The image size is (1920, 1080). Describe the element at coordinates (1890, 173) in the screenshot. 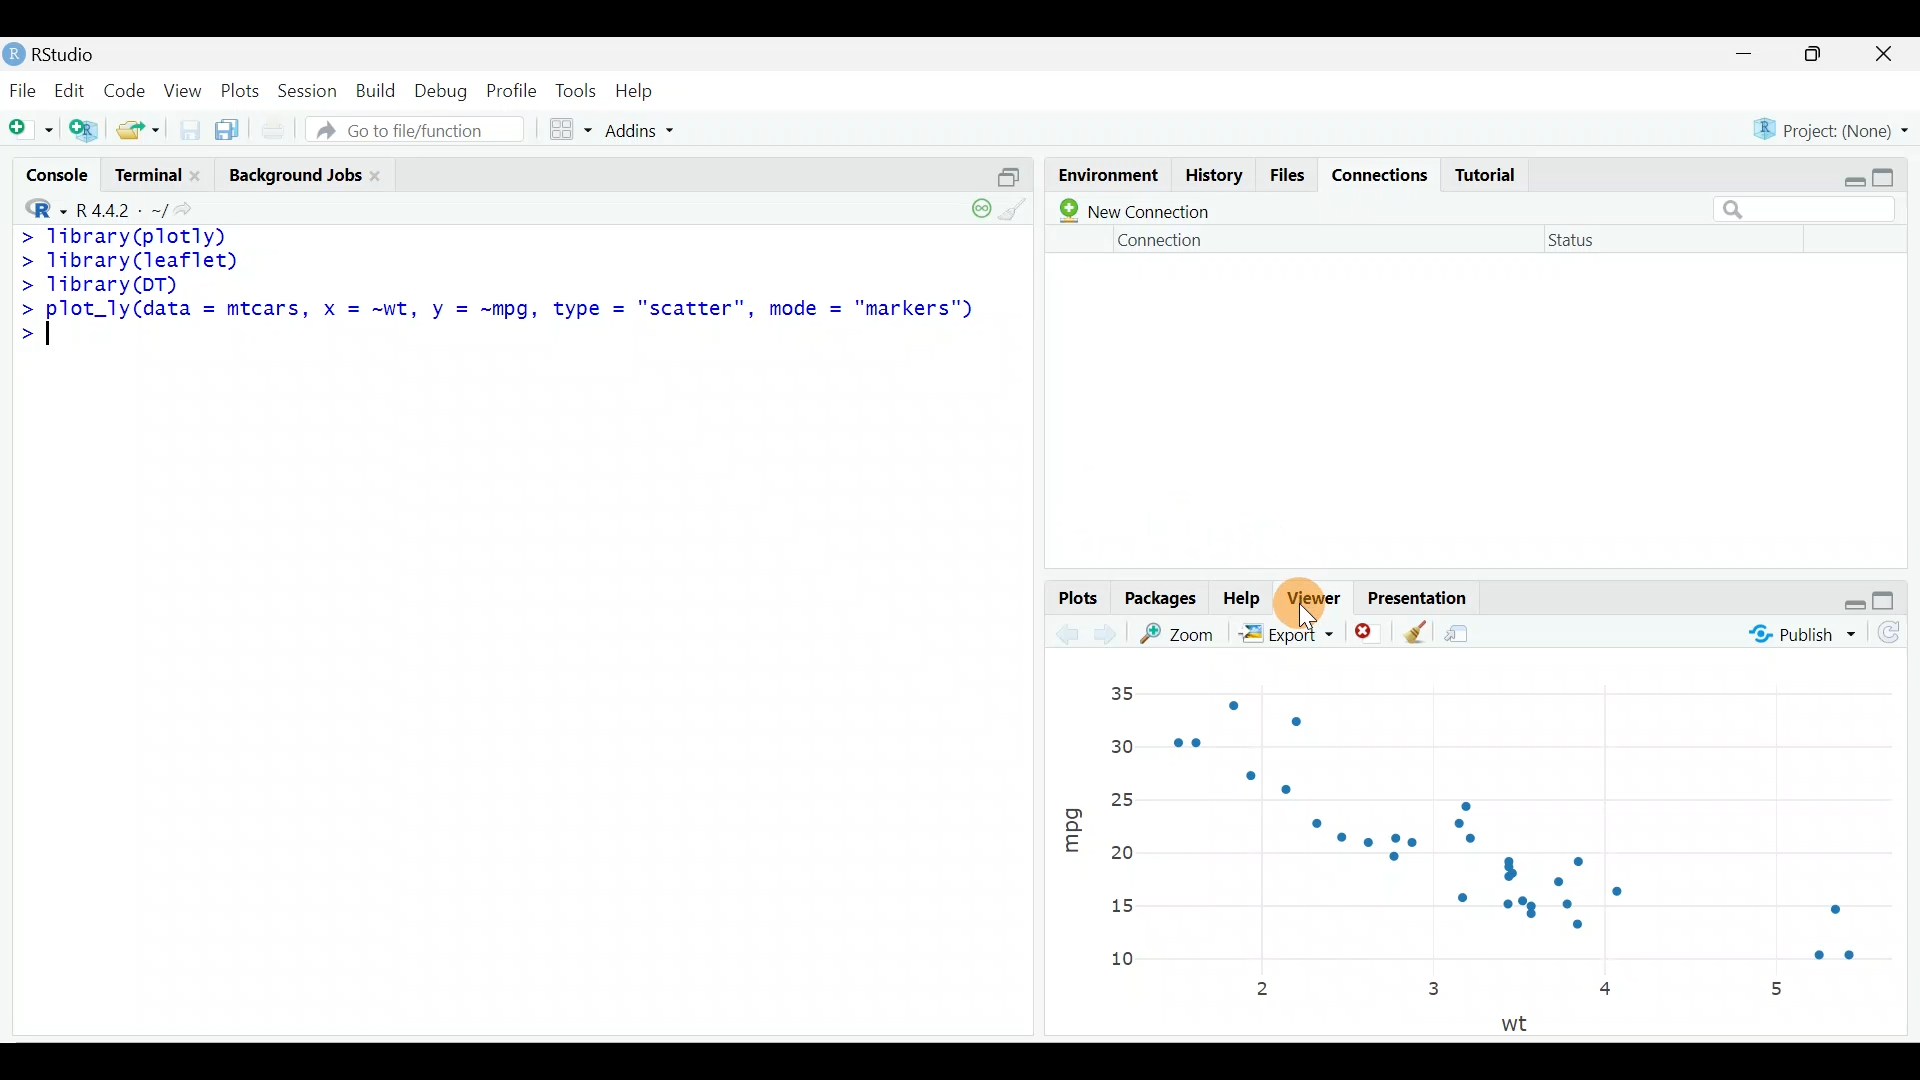

I see `maximize` at that location.